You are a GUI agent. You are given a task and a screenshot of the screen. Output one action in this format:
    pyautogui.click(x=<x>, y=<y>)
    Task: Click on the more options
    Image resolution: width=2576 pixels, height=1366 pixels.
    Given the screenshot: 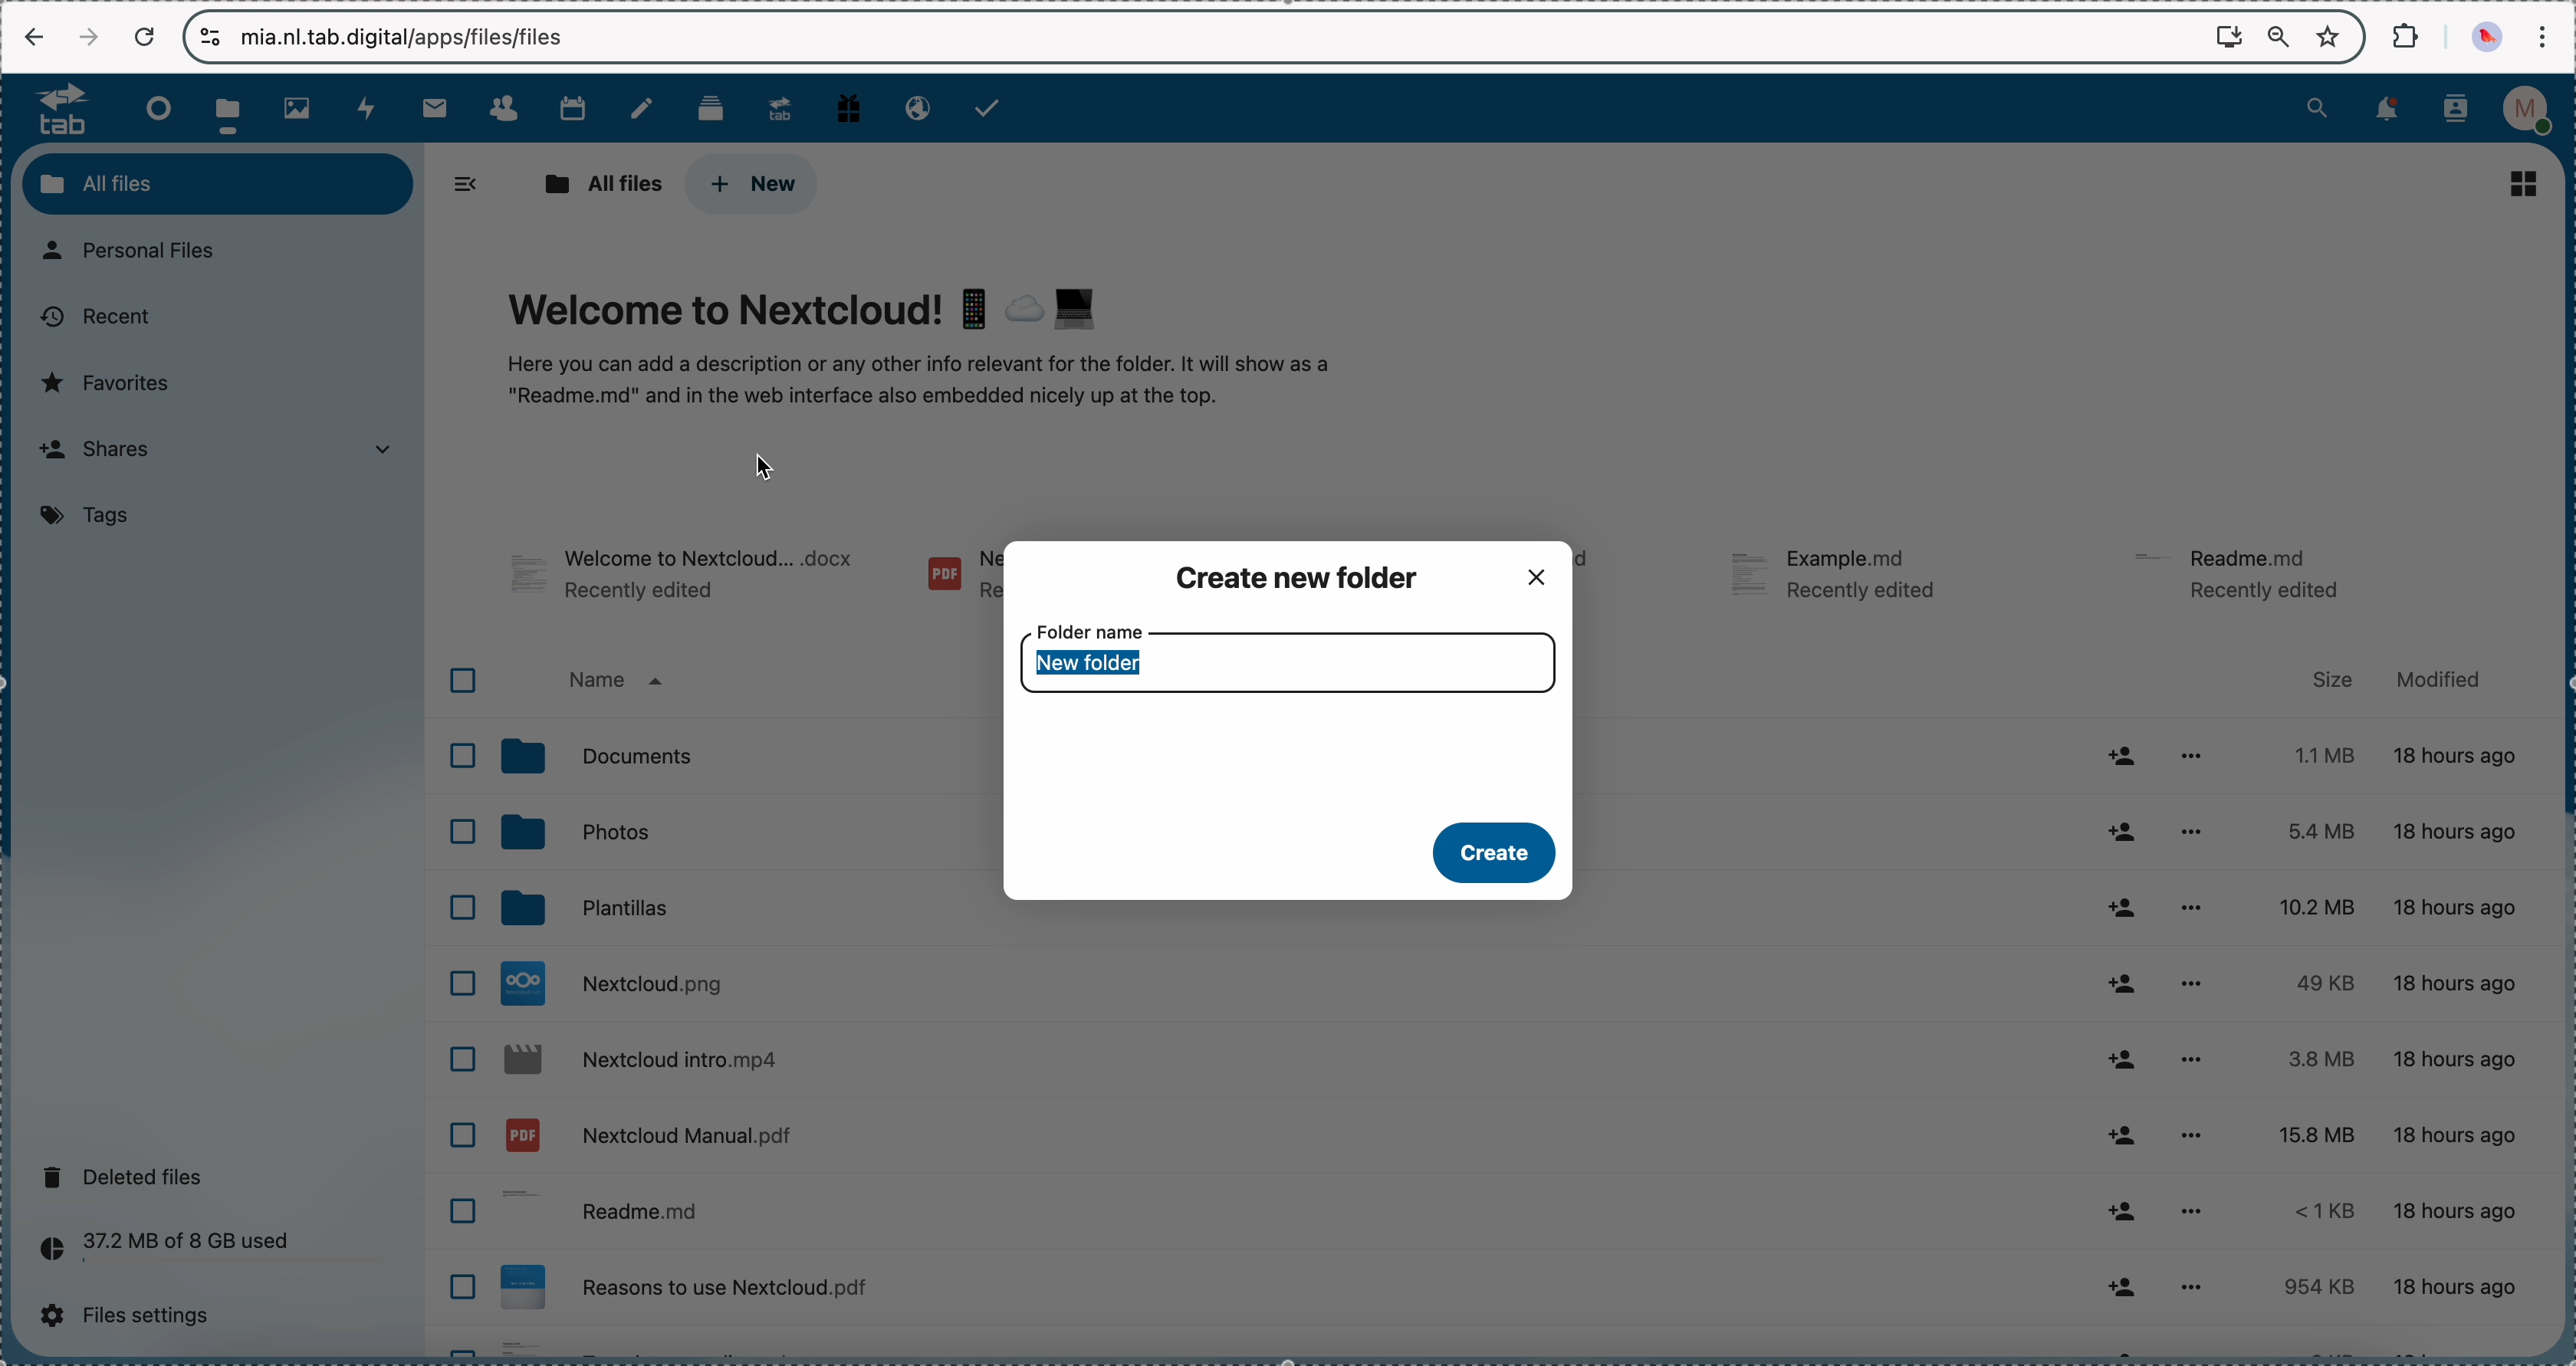 What is the action you would take?
    pyautogui.click(x=2187, y=1213)
    